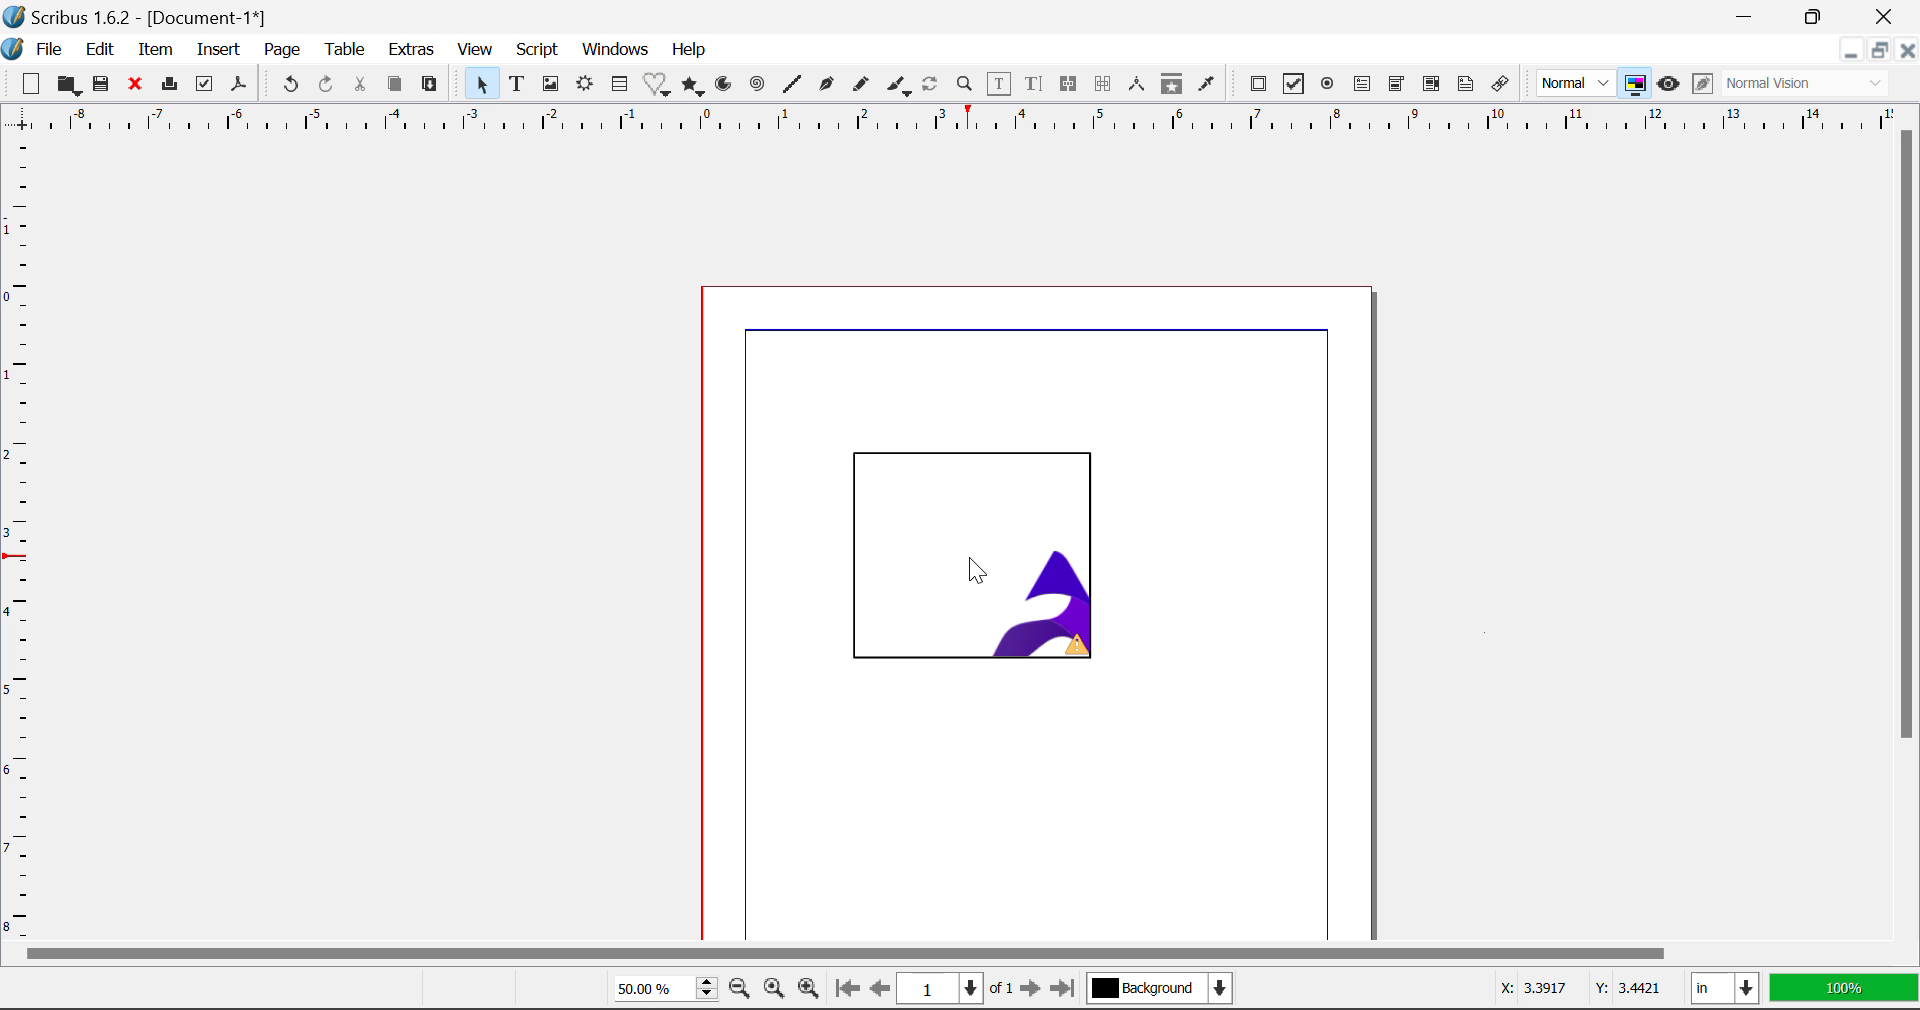 The image size is (1920, 1010). Describe the element at coordinates (48, 49) in the screenshot. I see `File` at that location.